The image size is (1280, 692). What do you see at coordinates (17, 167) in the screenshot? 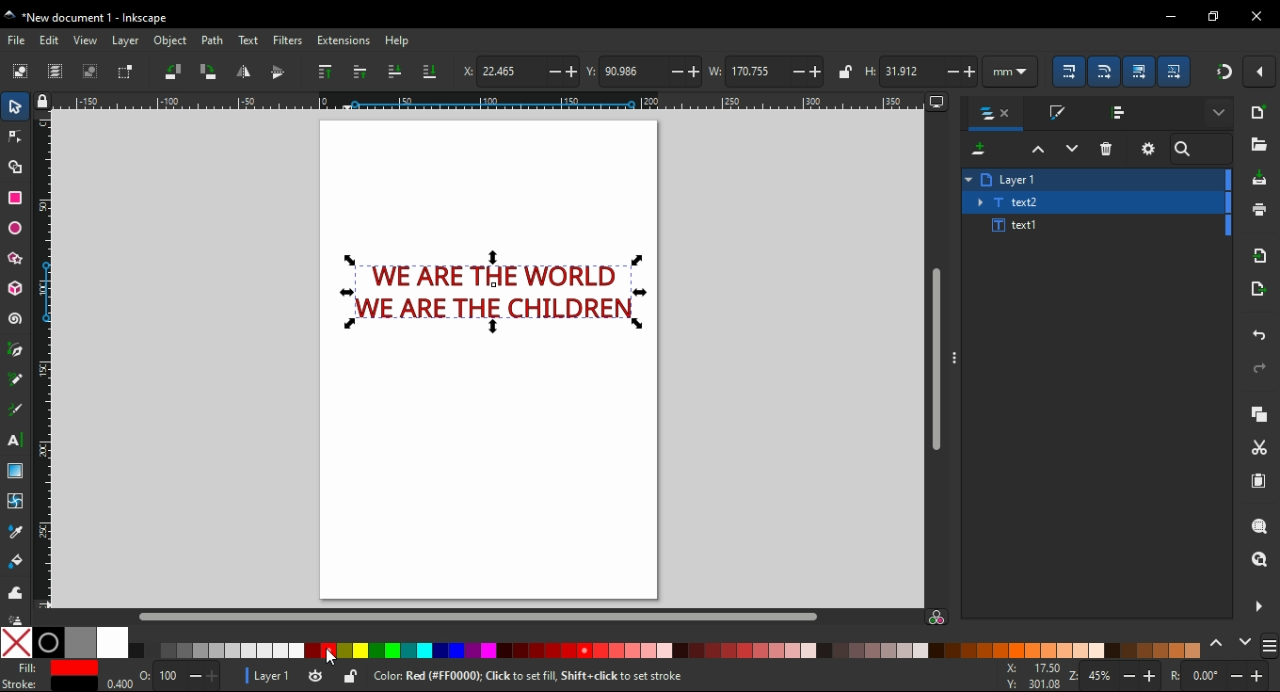
I see `shape builder tool` at bounding box center [17, 167].